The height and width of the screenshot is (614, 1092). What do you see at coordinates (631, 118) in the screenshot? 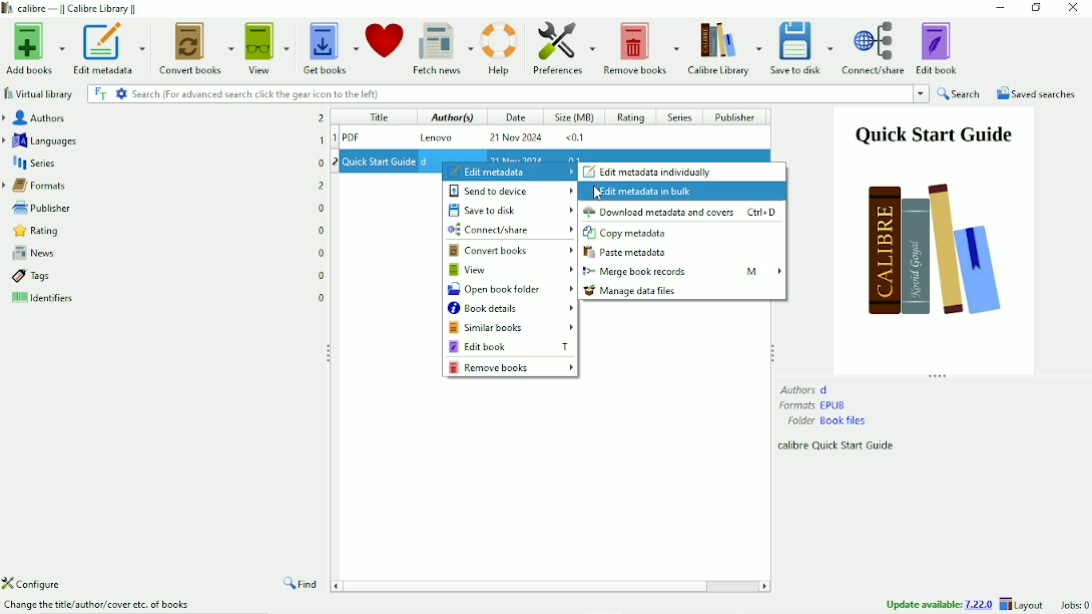
I see `Rating` at bounding box center [631, 118].